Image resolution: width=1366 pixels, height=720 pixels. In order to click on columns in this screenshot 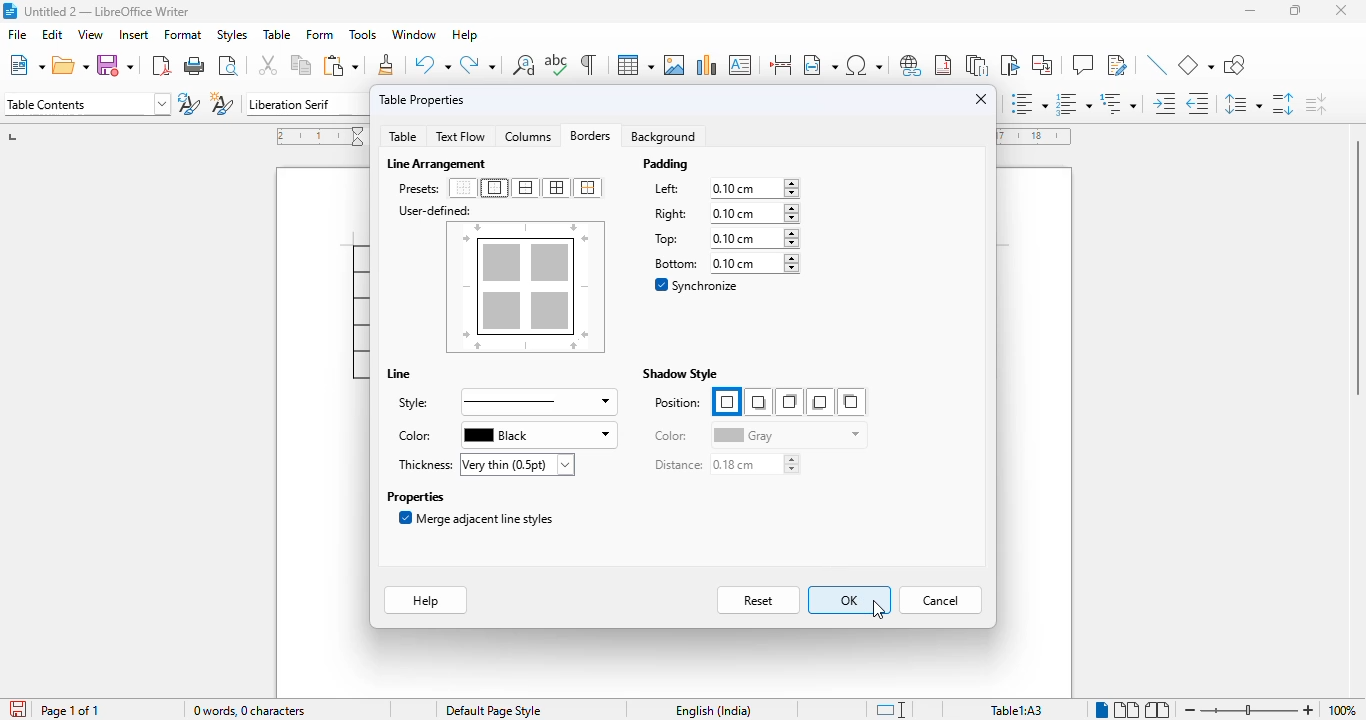, I will do `click(527, 135)`.